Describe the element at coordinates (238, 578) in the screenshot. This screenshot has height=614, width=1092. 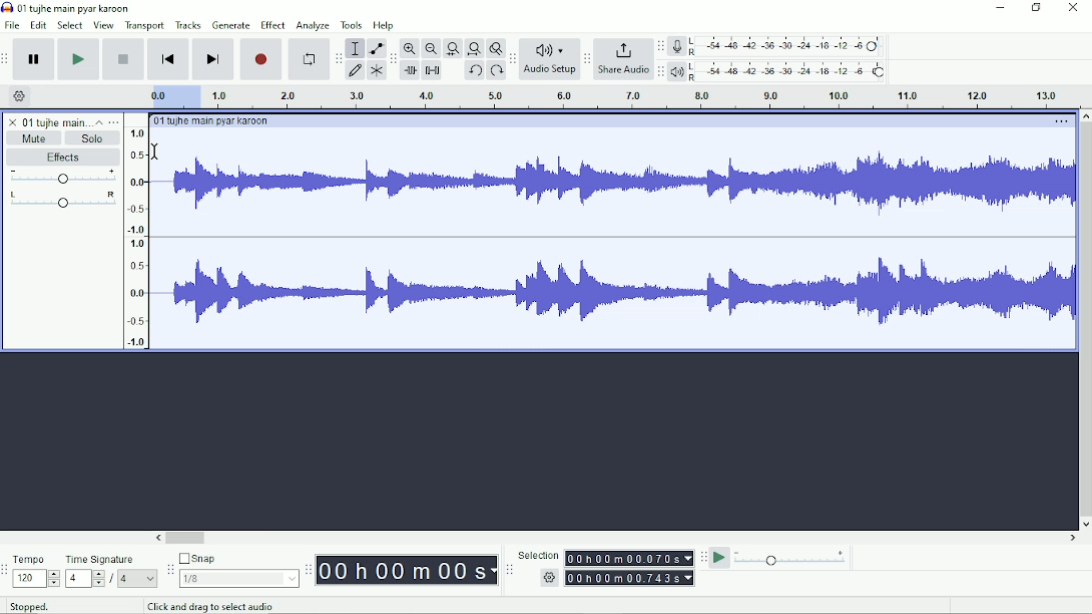
I see `1/8` at that location.